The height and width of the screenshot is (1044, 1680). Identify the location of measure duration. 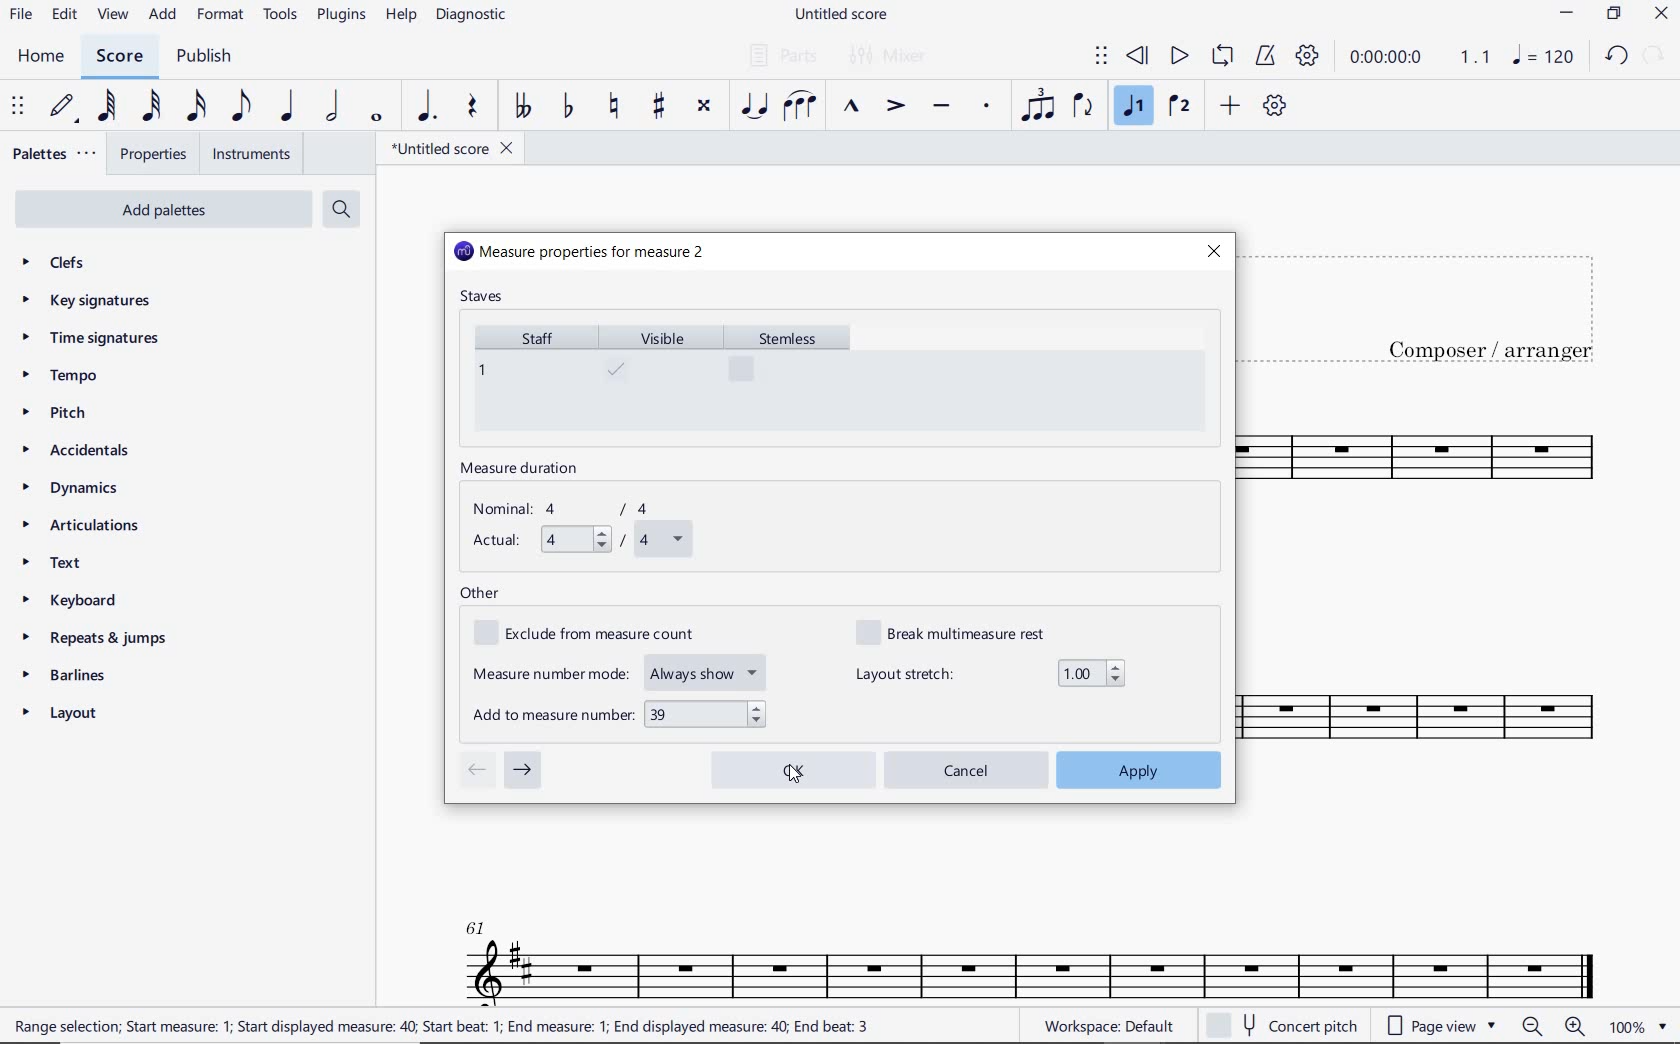
(526, 470).